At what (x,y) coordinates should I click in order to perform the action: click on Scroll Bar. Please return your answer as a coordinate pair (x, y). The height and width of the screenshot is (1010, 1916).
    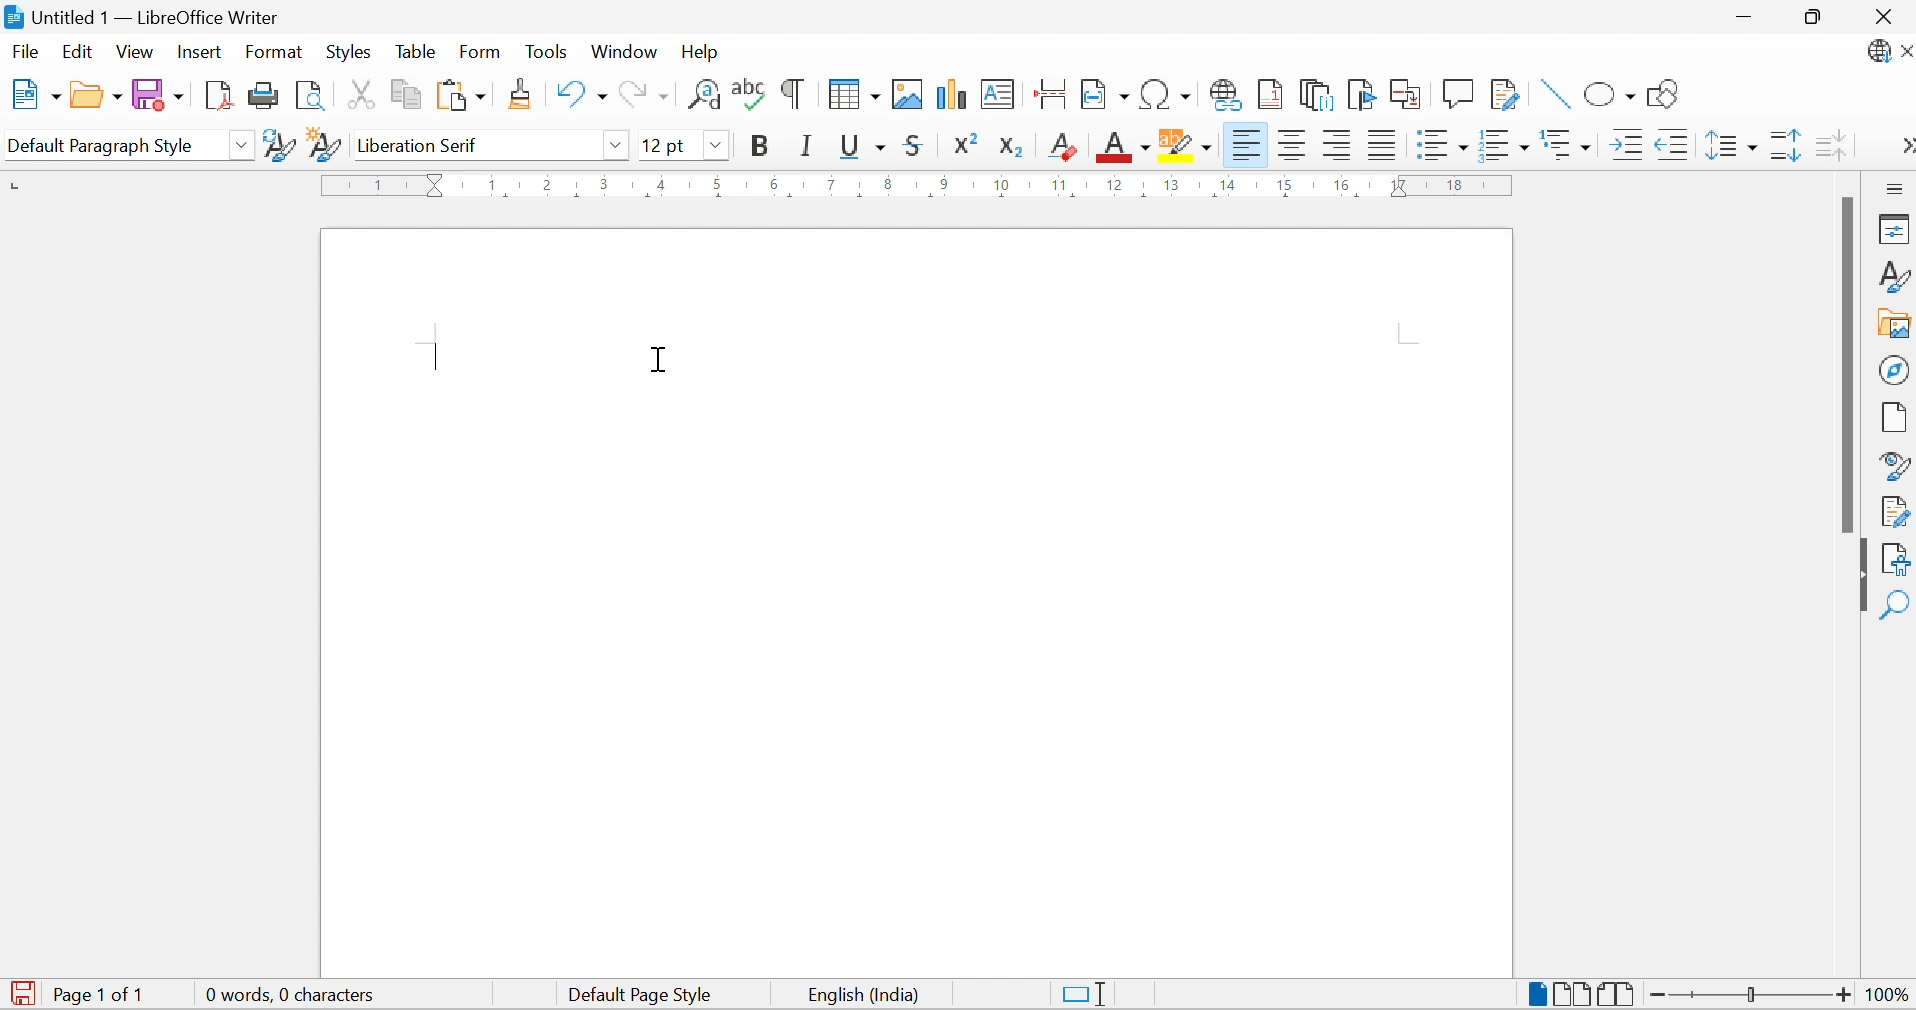
    Looking at the image, I should click on (1848, 364).